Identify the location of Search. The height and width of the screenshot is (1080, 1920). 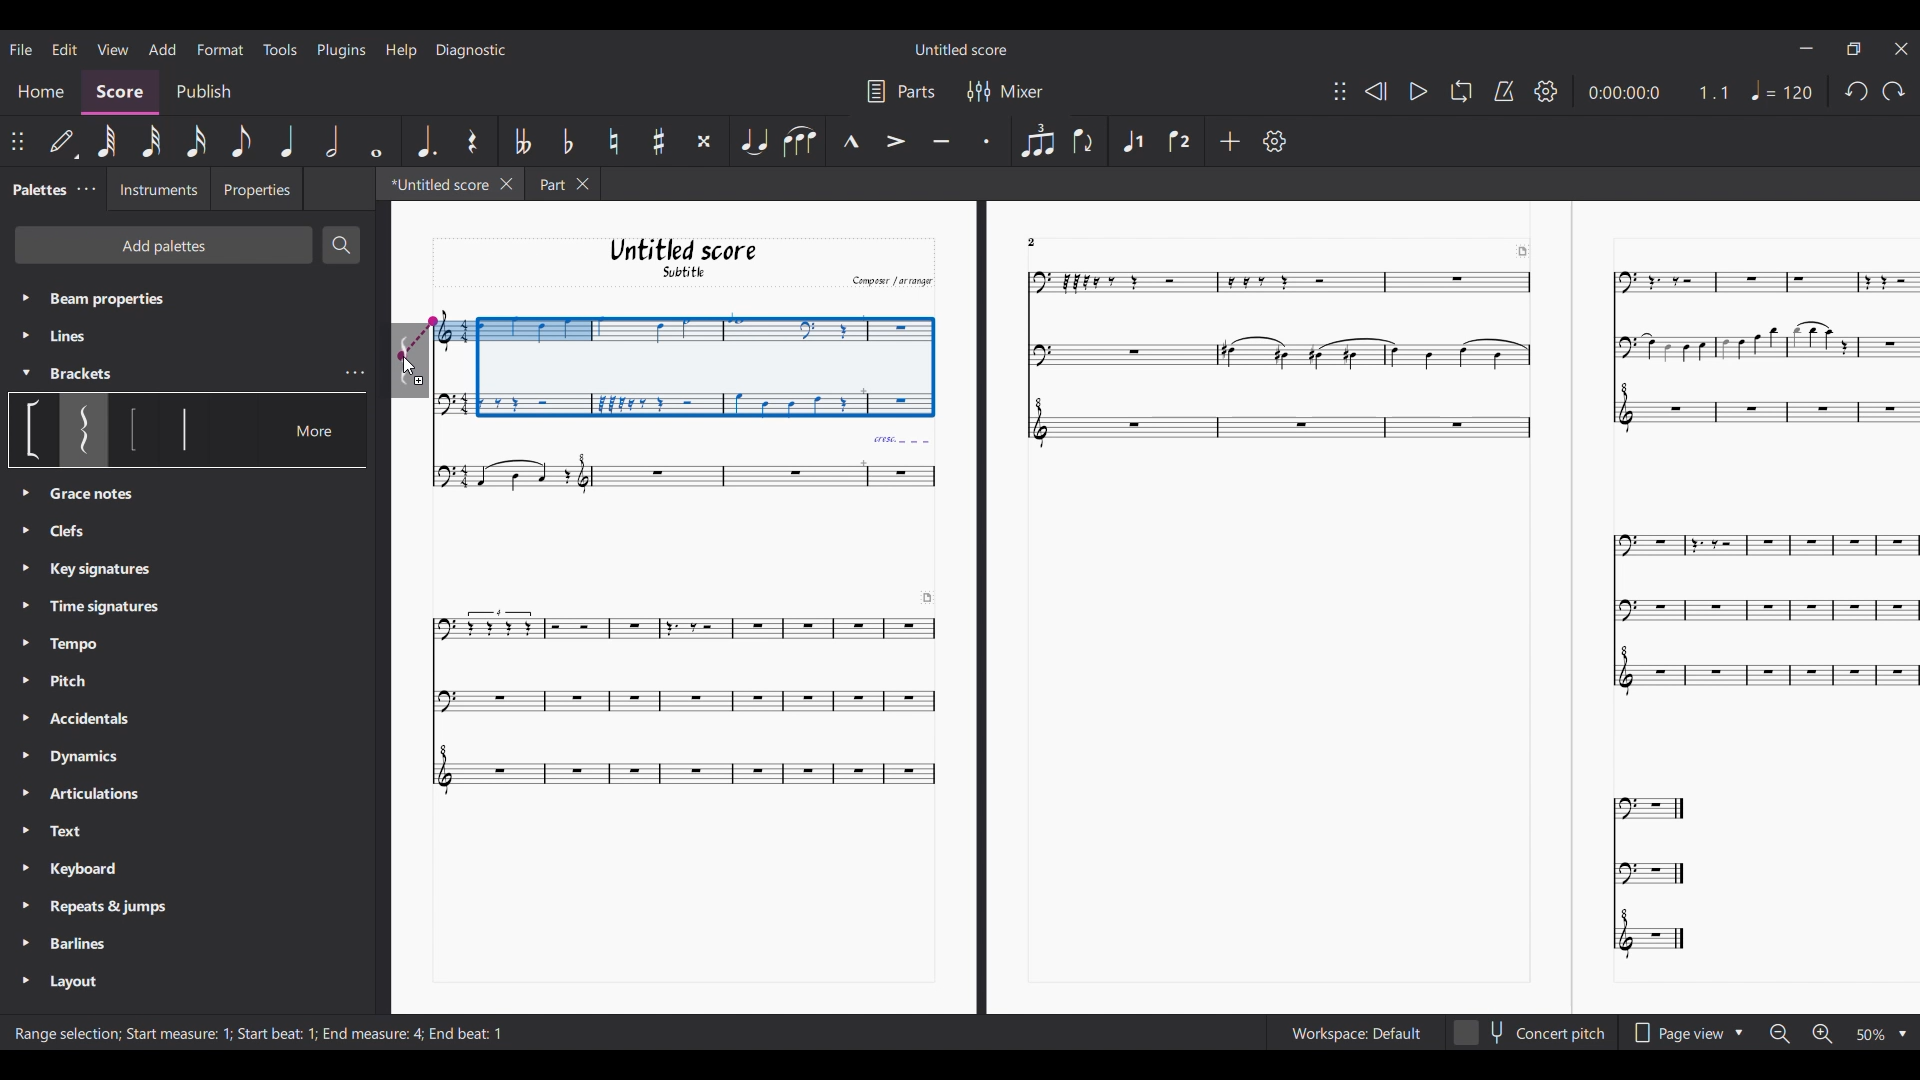
(341, 245).